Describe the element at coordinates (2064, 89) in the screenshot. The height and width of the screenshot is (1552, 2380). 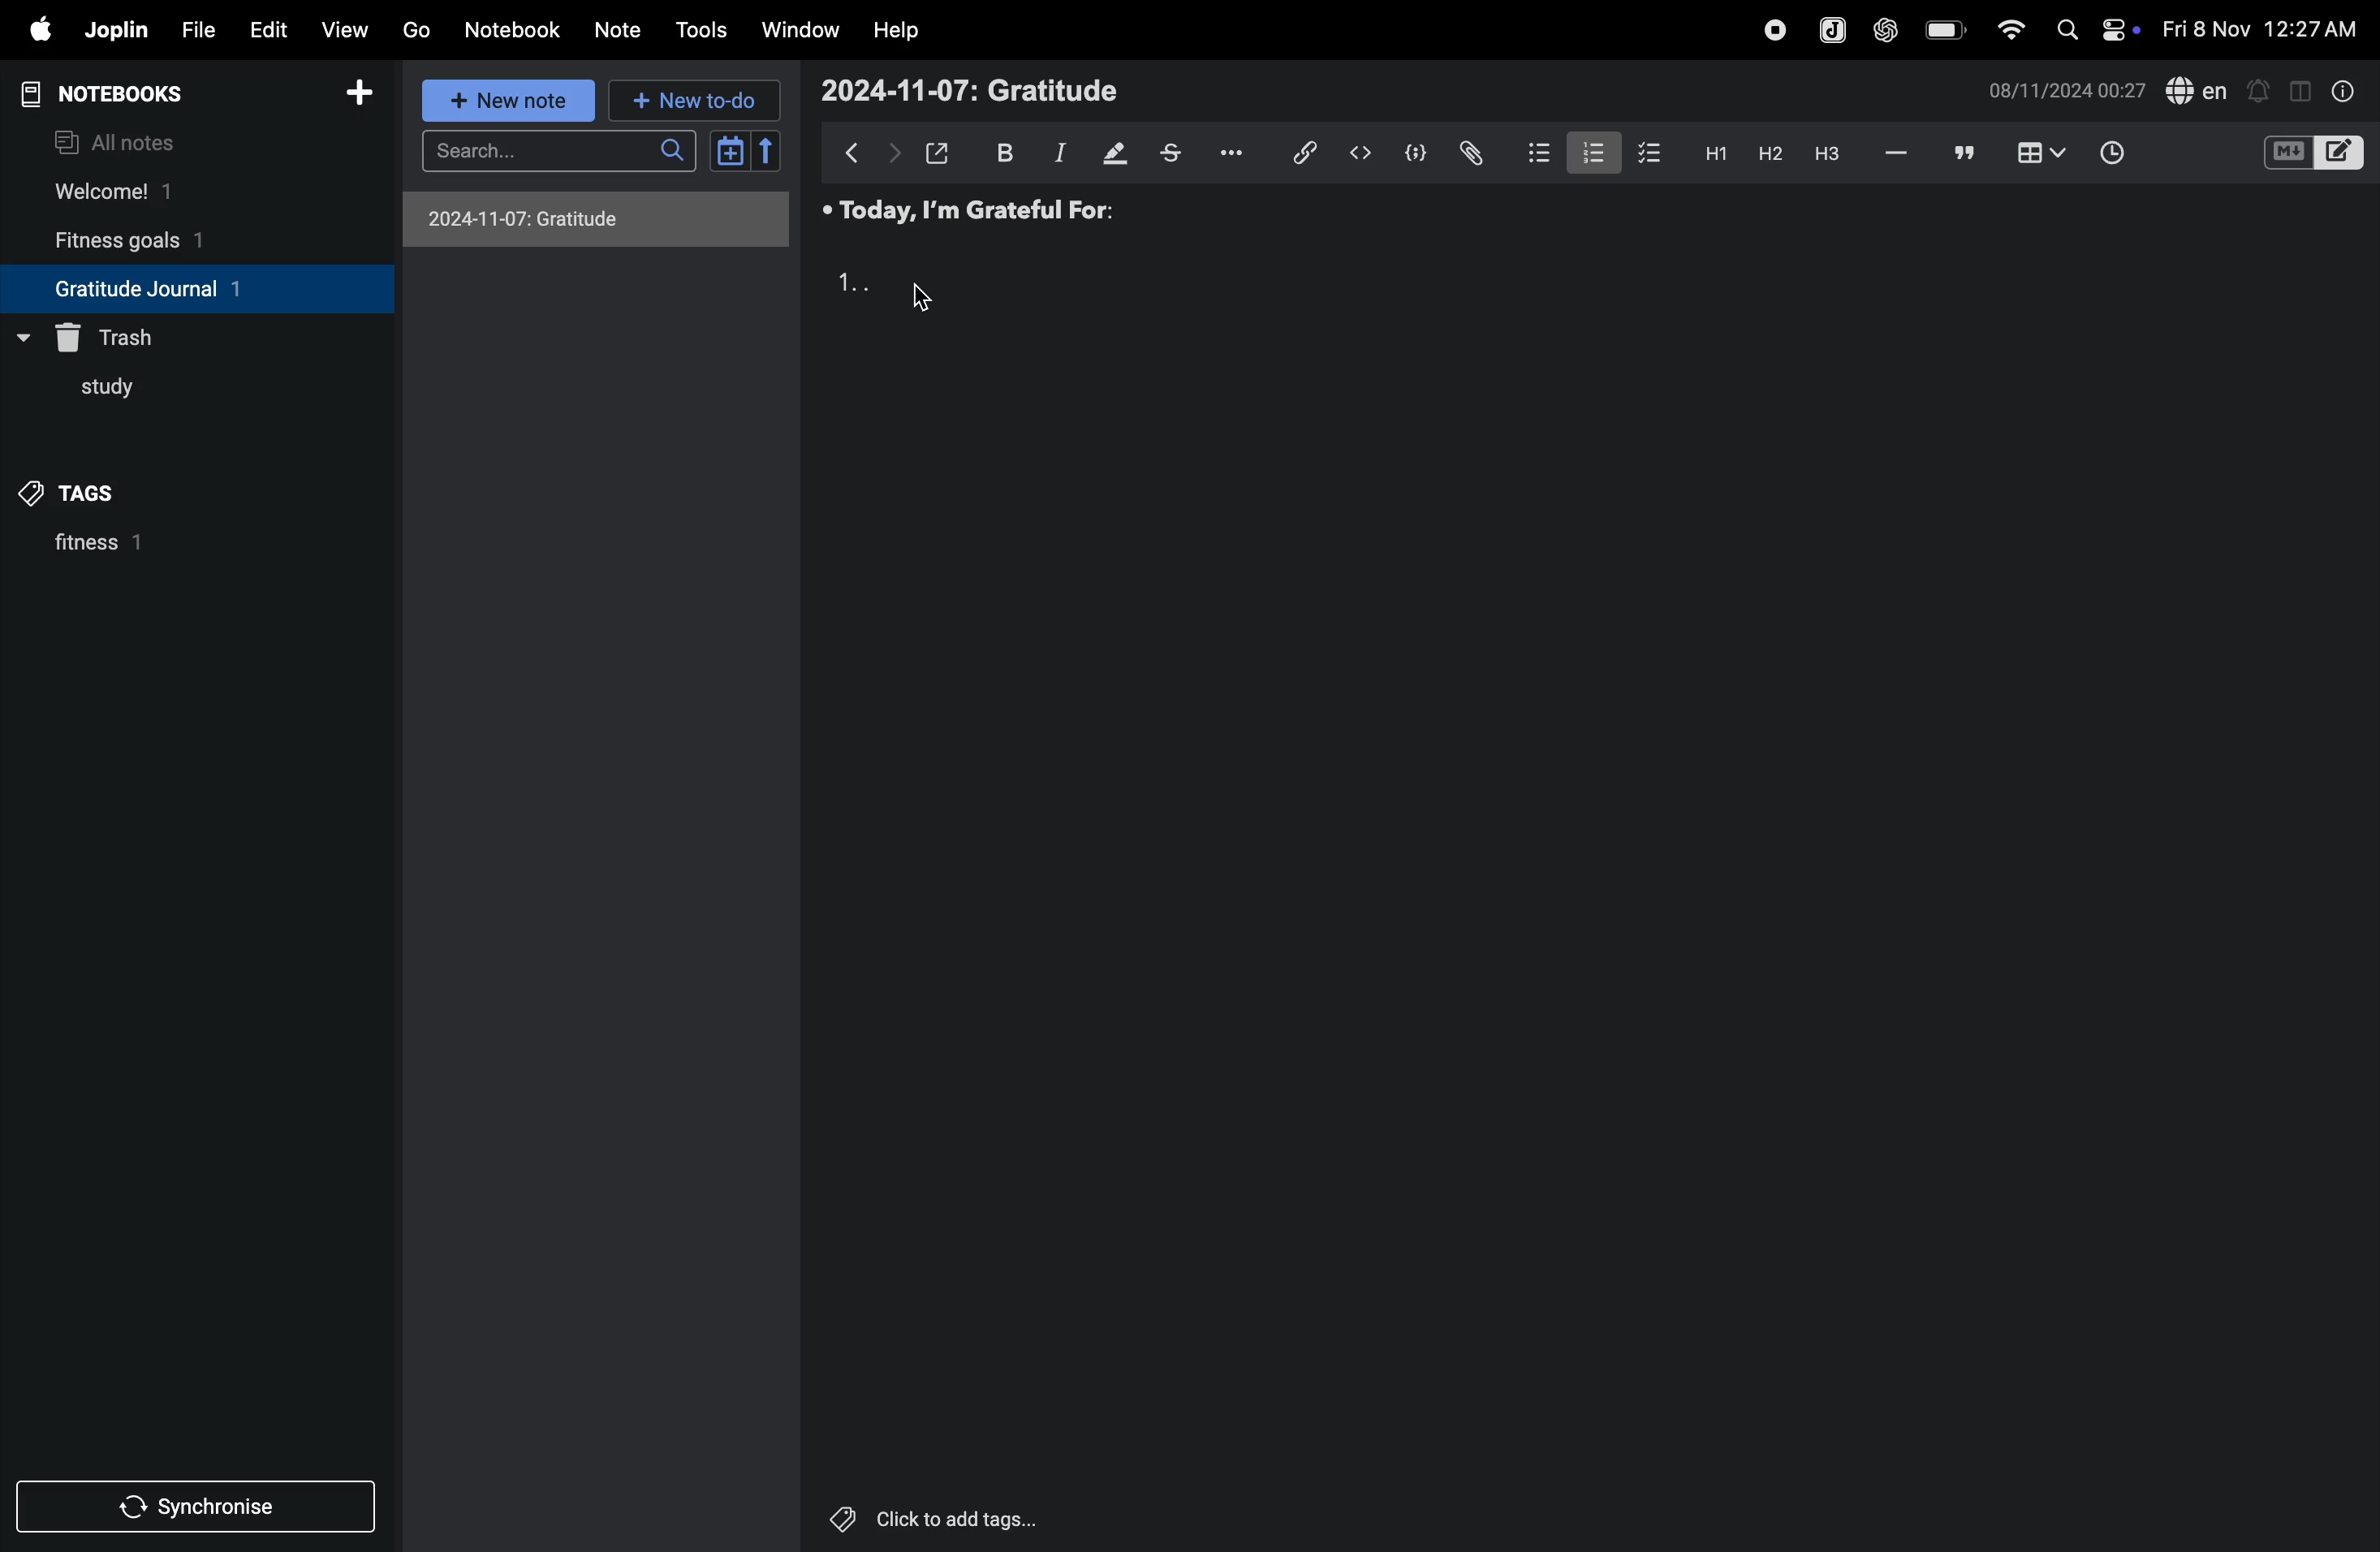
I see `08/11/2024 00:27` at that location.